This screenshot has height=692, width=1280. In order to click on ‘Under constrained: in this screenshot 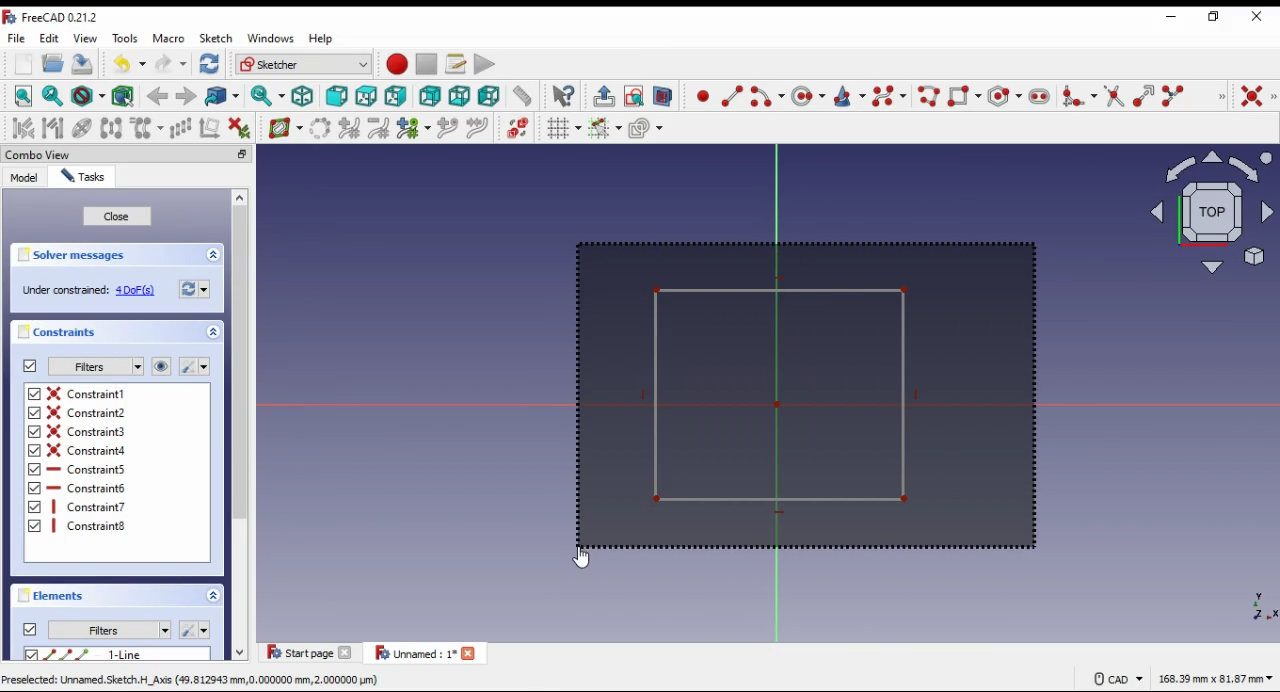, I will do `click(65, 291)`.